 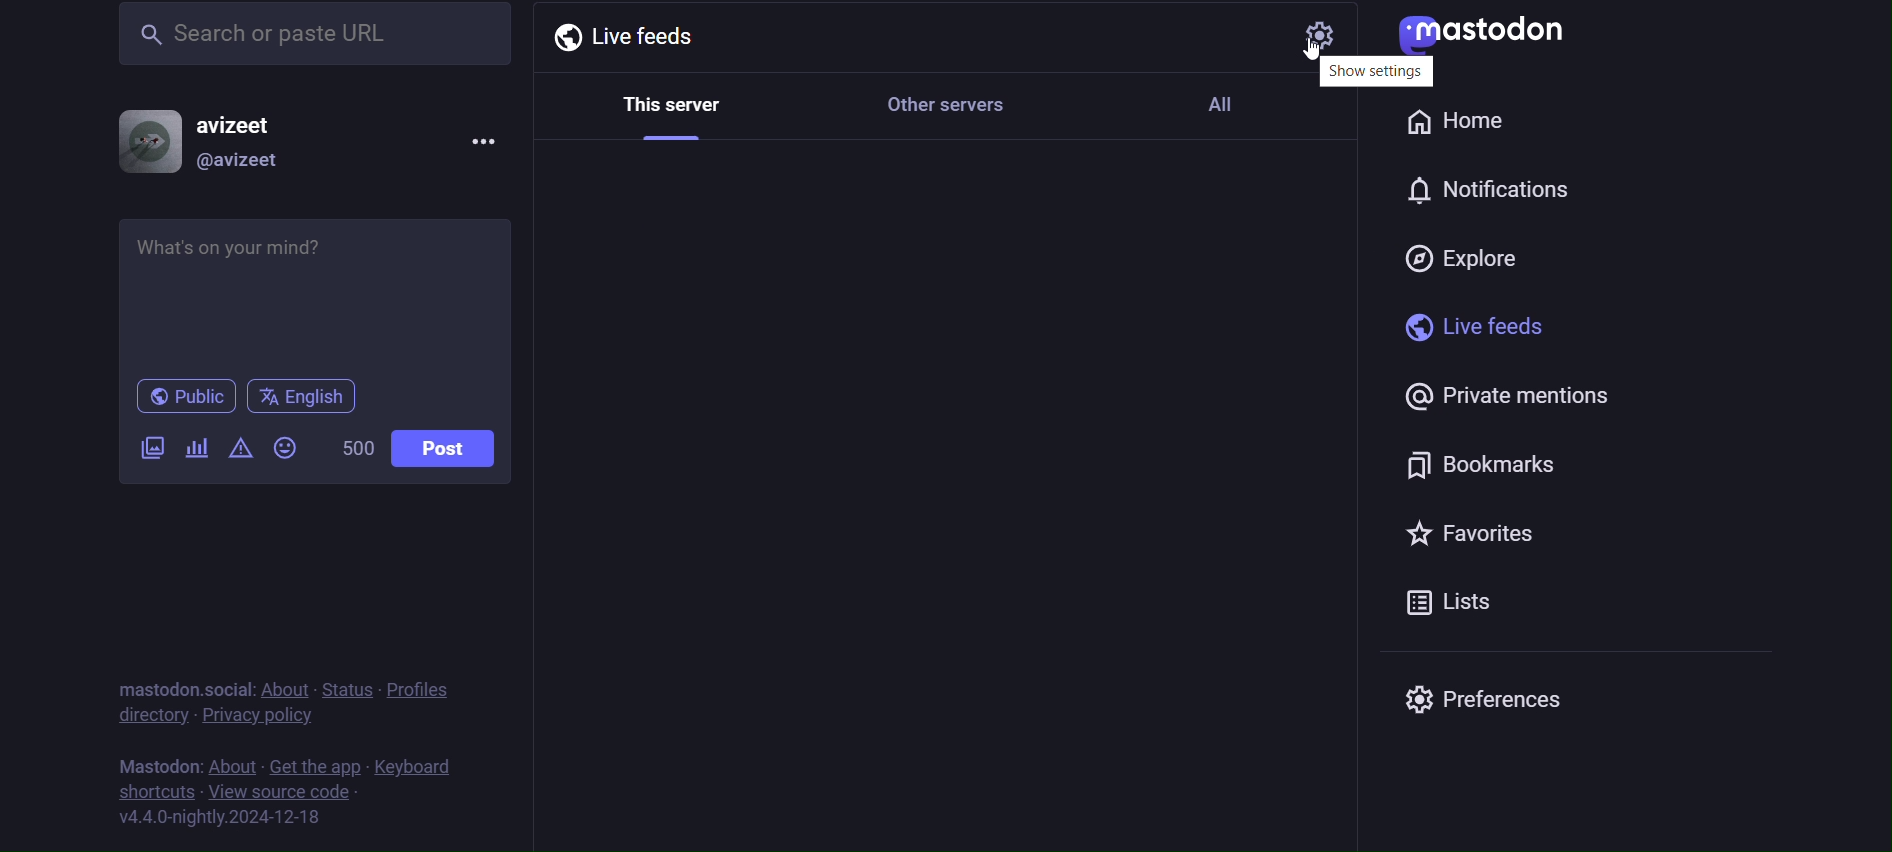 What do you see at coordinates (216, 817) in the screenshot?
I see `version` at bounding box center [216, 817].